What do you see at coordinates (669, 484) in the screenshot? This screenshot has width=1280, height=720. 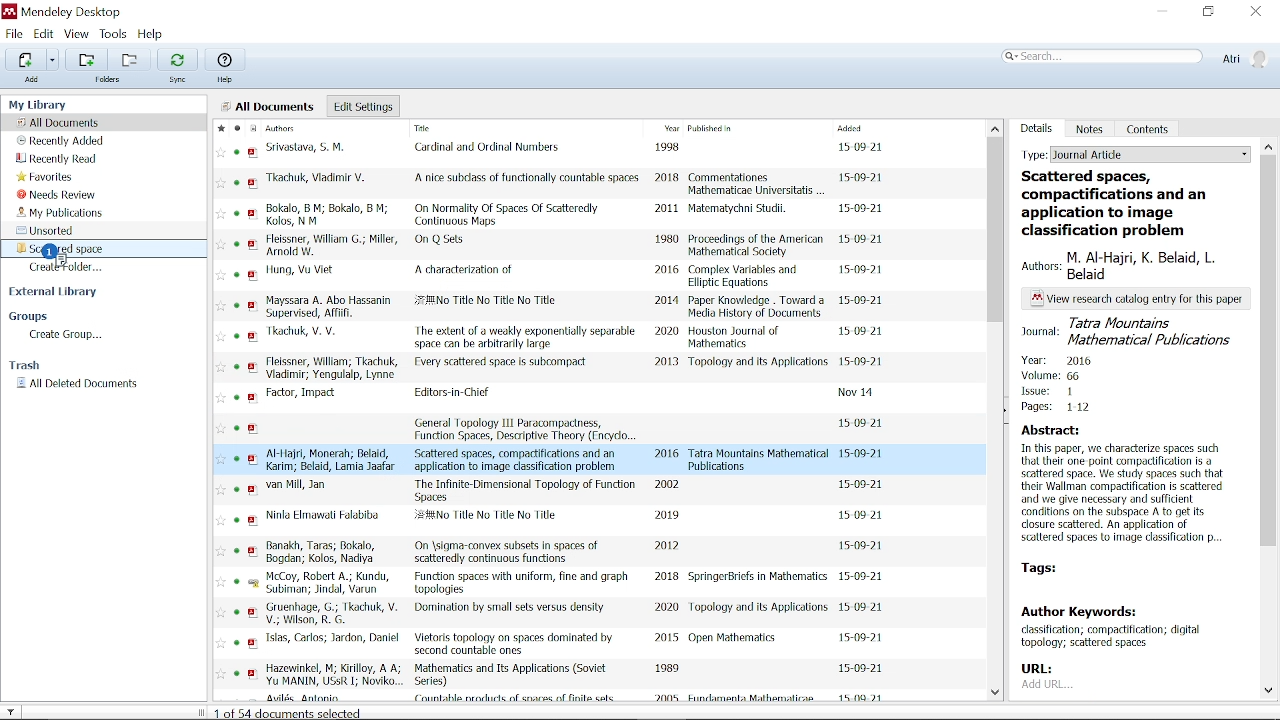 I see `2002` at bounding box center [669, 484].